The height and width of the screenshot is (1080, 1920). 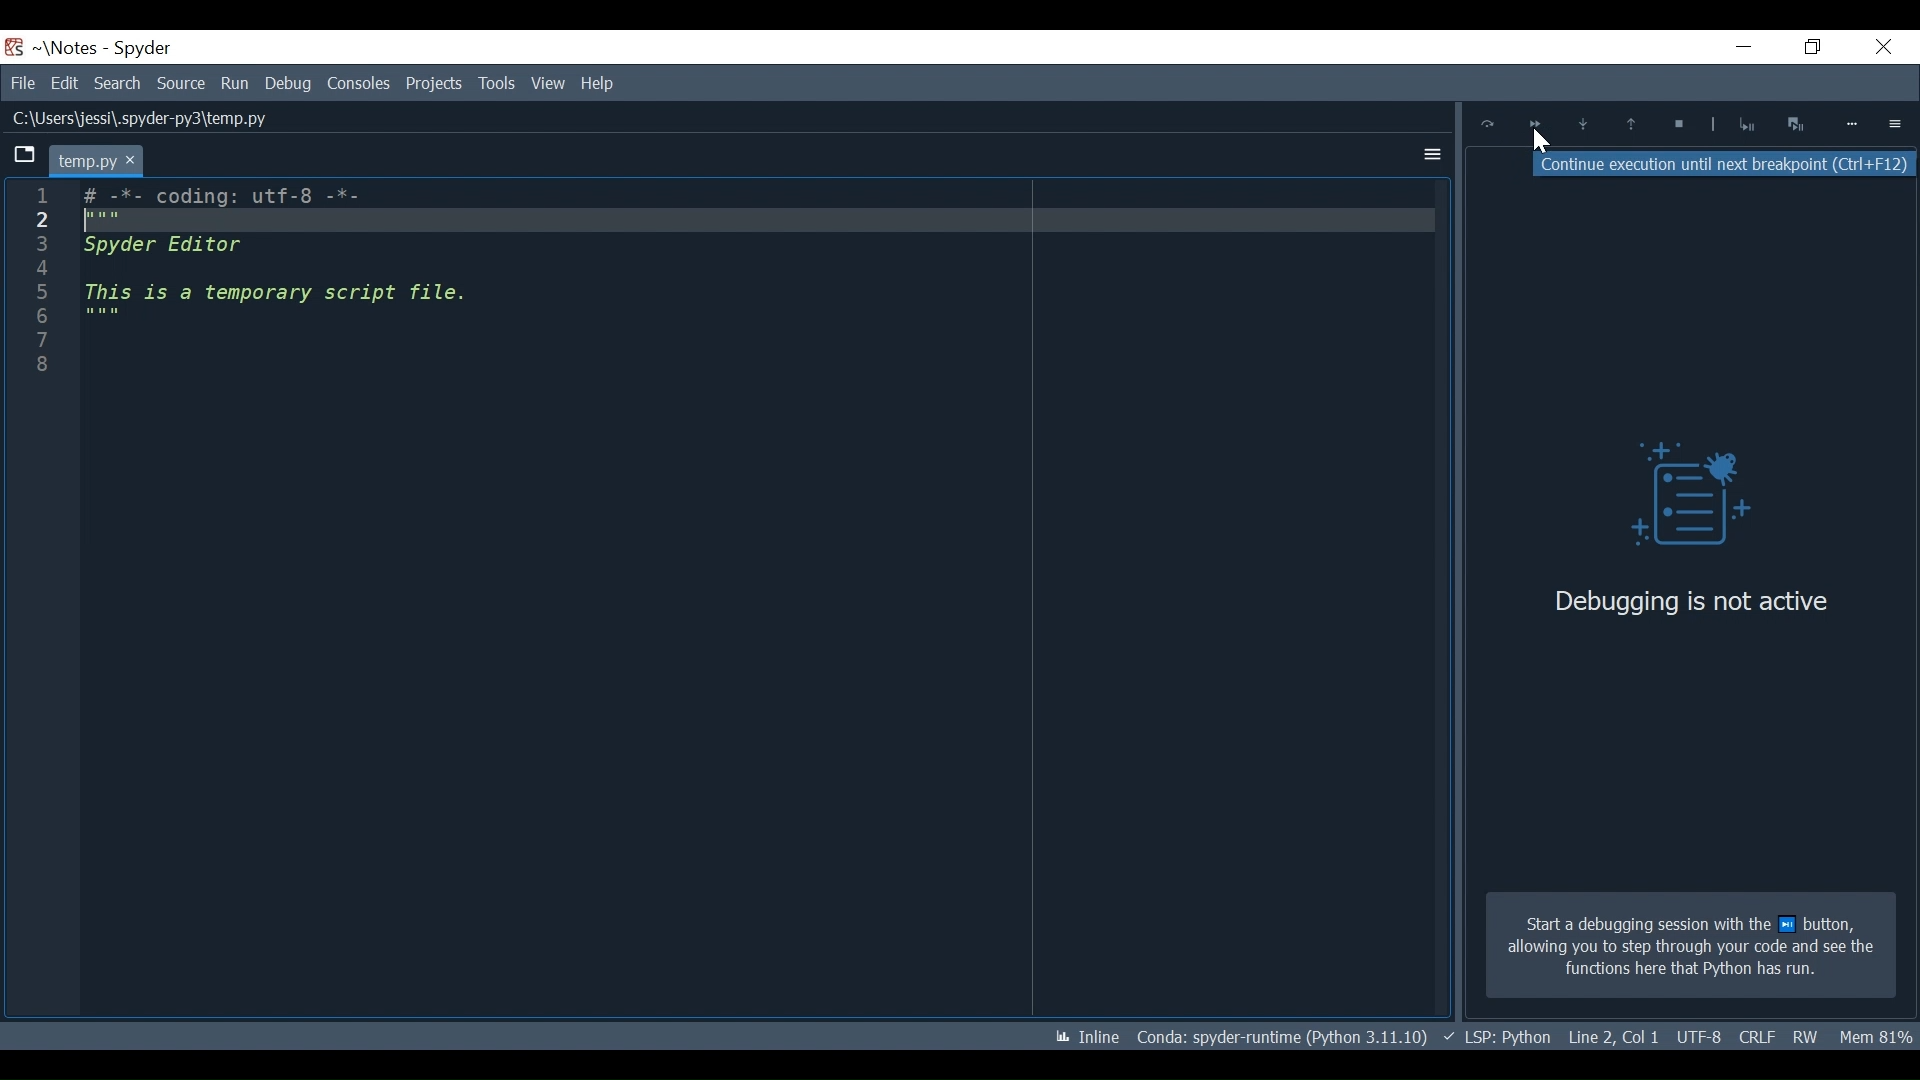 What do you see at coordinates (1087, 1037) in the screenshot?
I see `Toggle inline and interactive Matplotlib plotting` at bounding box center [1087, 1037].